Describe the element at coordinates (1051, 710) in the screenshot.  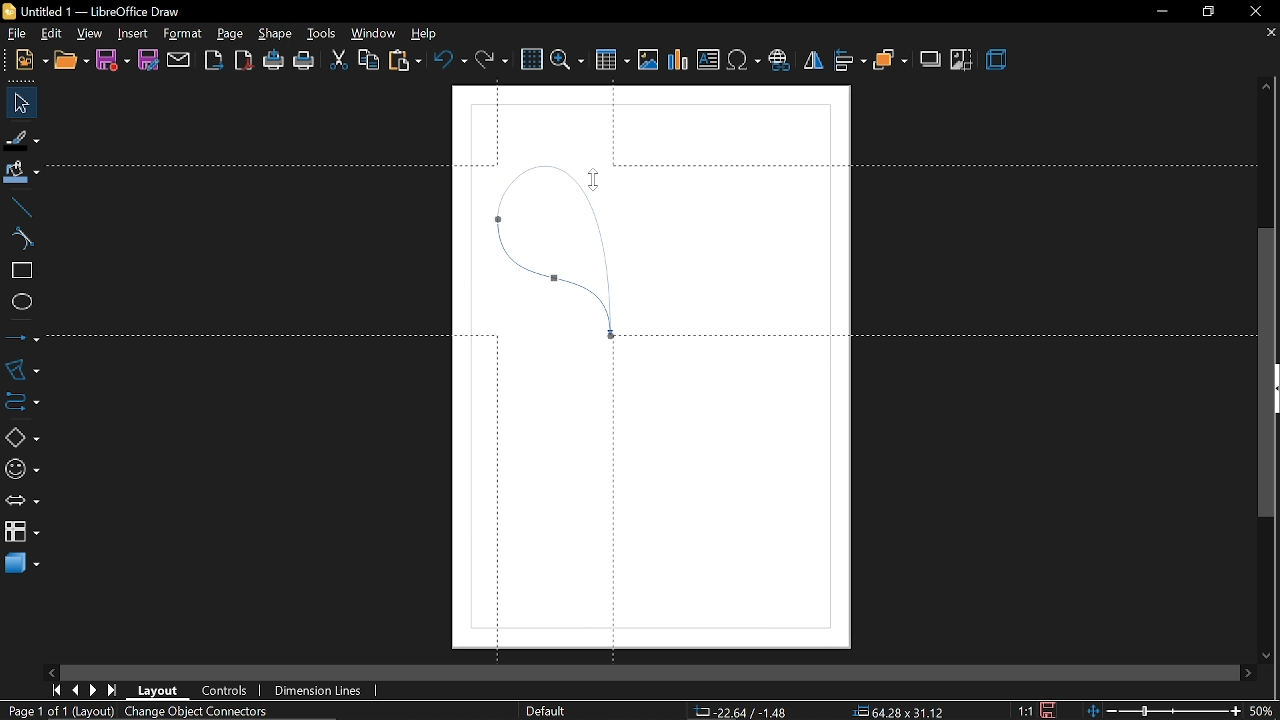
I see `save` at that location.